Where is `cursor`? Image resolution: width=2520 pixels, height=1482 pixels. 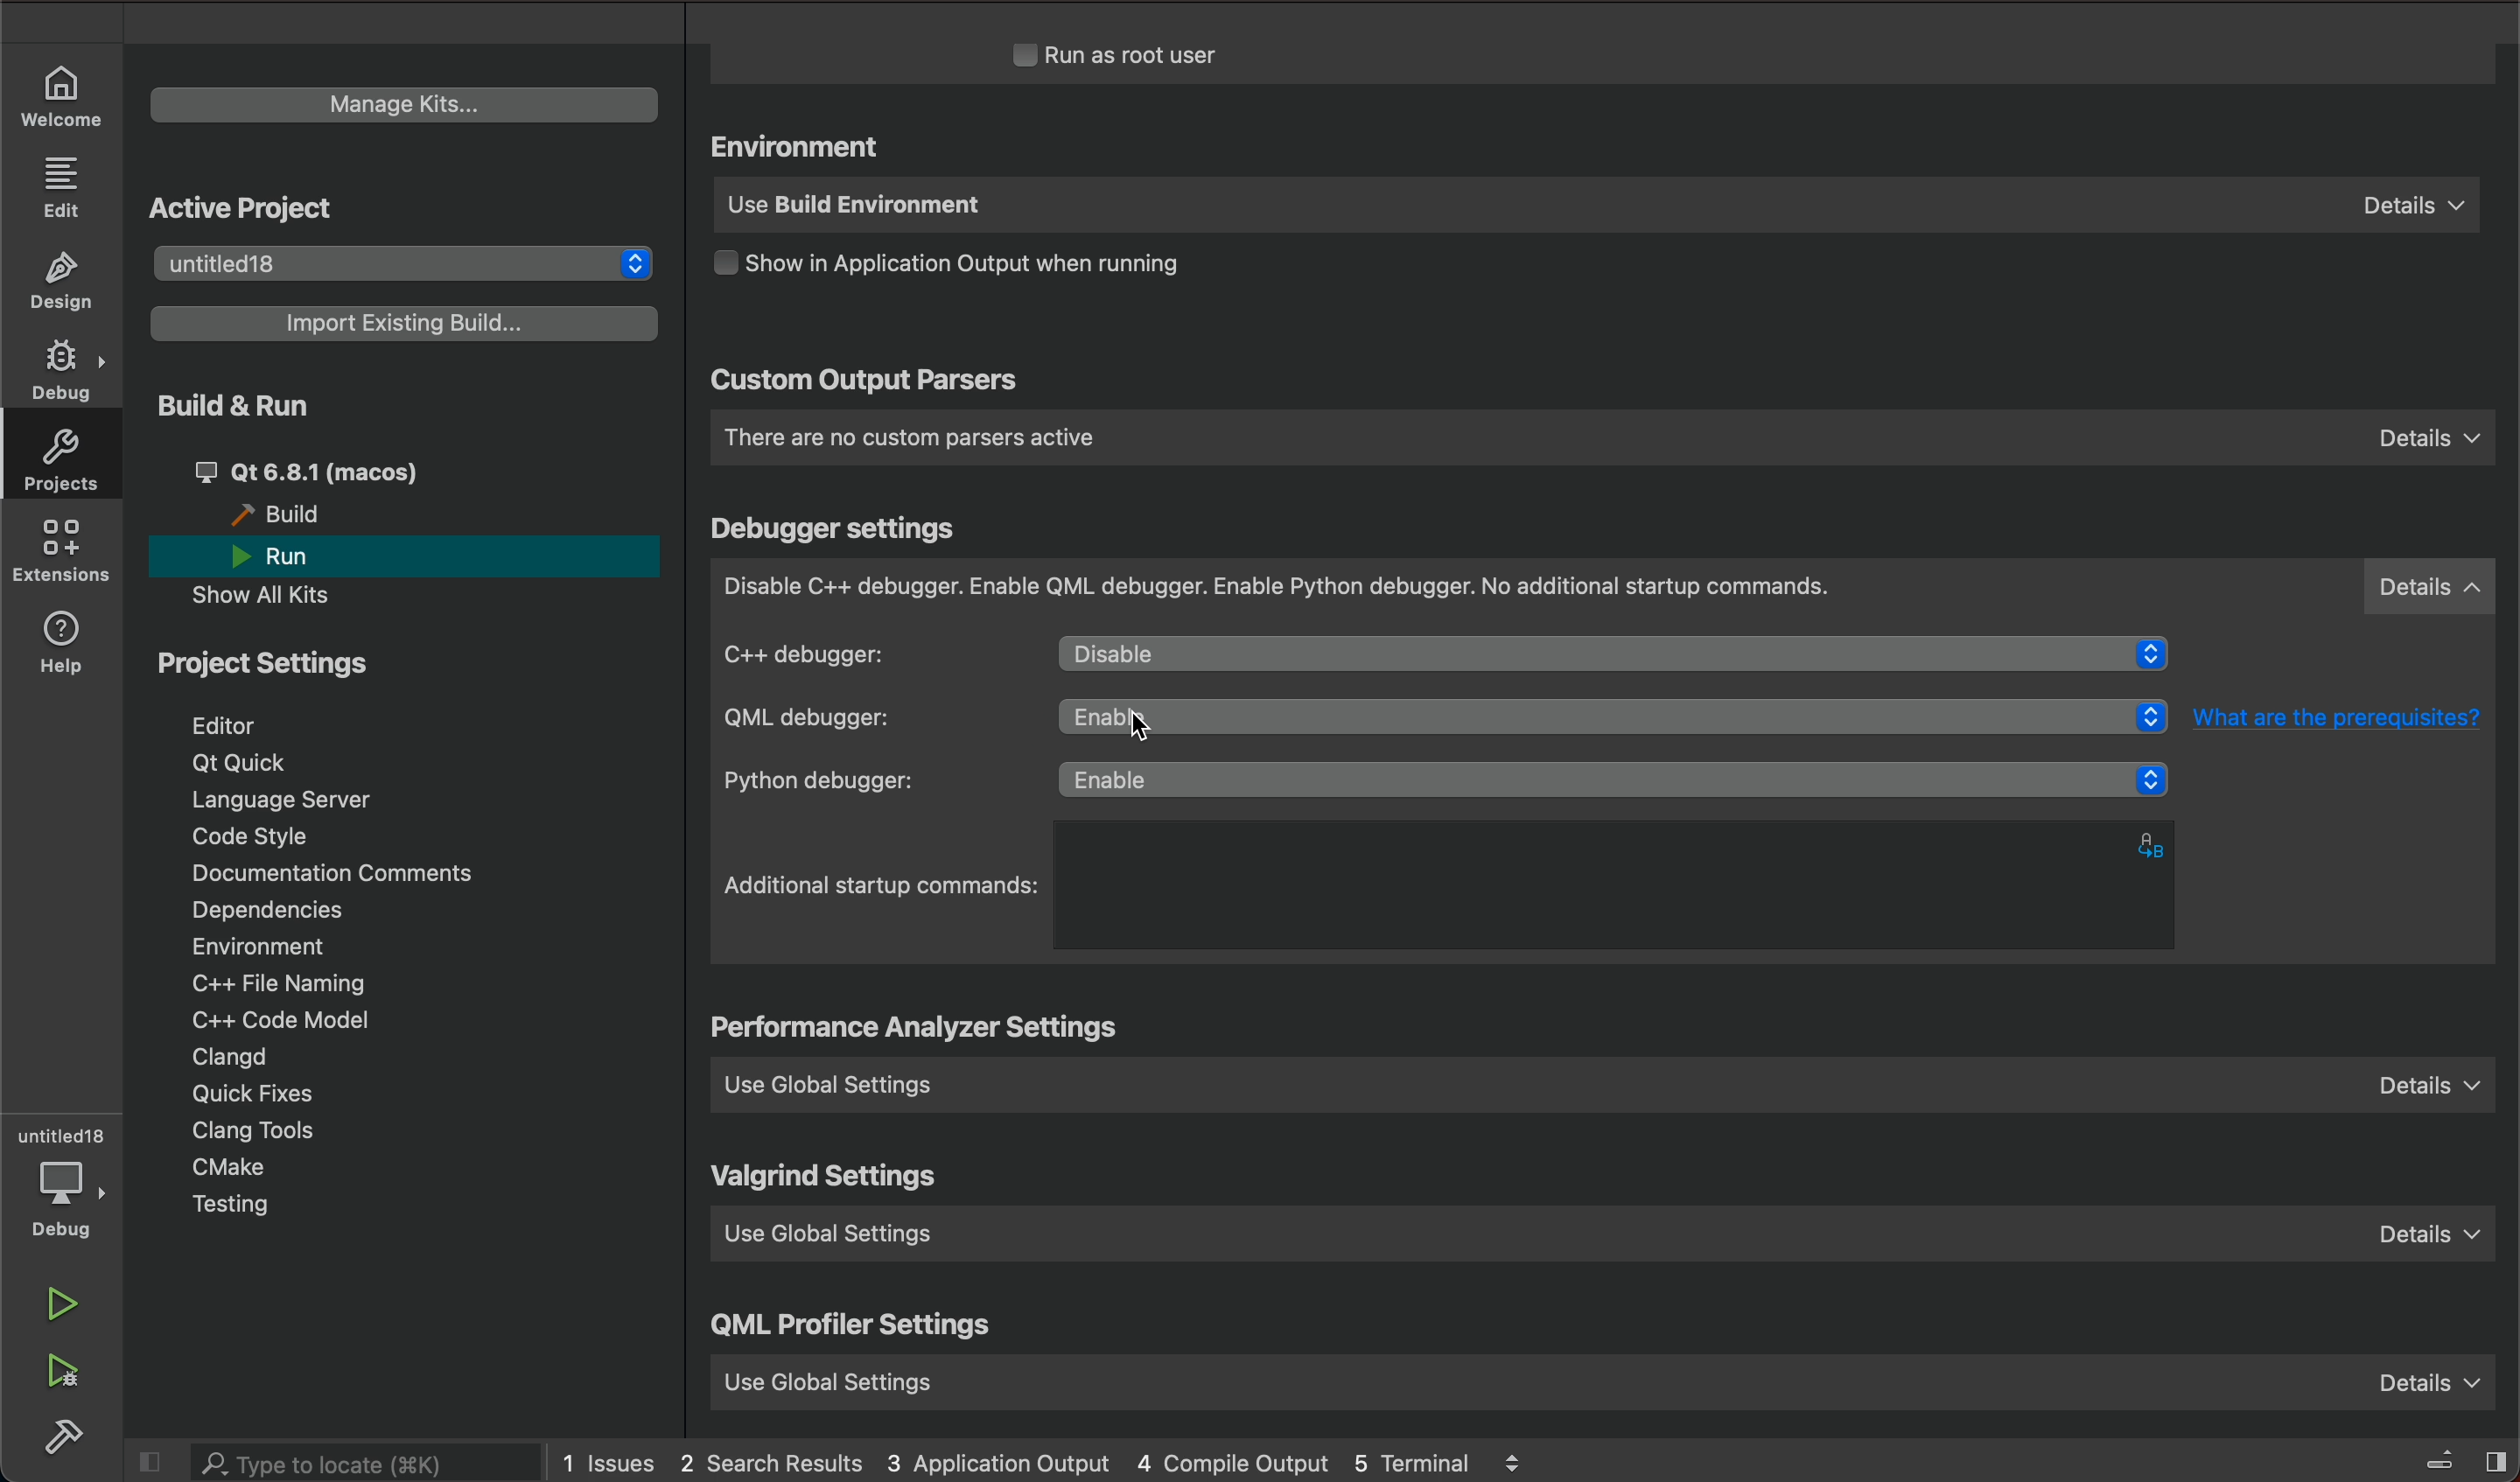 cursor is located at coordinates (1159, 740).